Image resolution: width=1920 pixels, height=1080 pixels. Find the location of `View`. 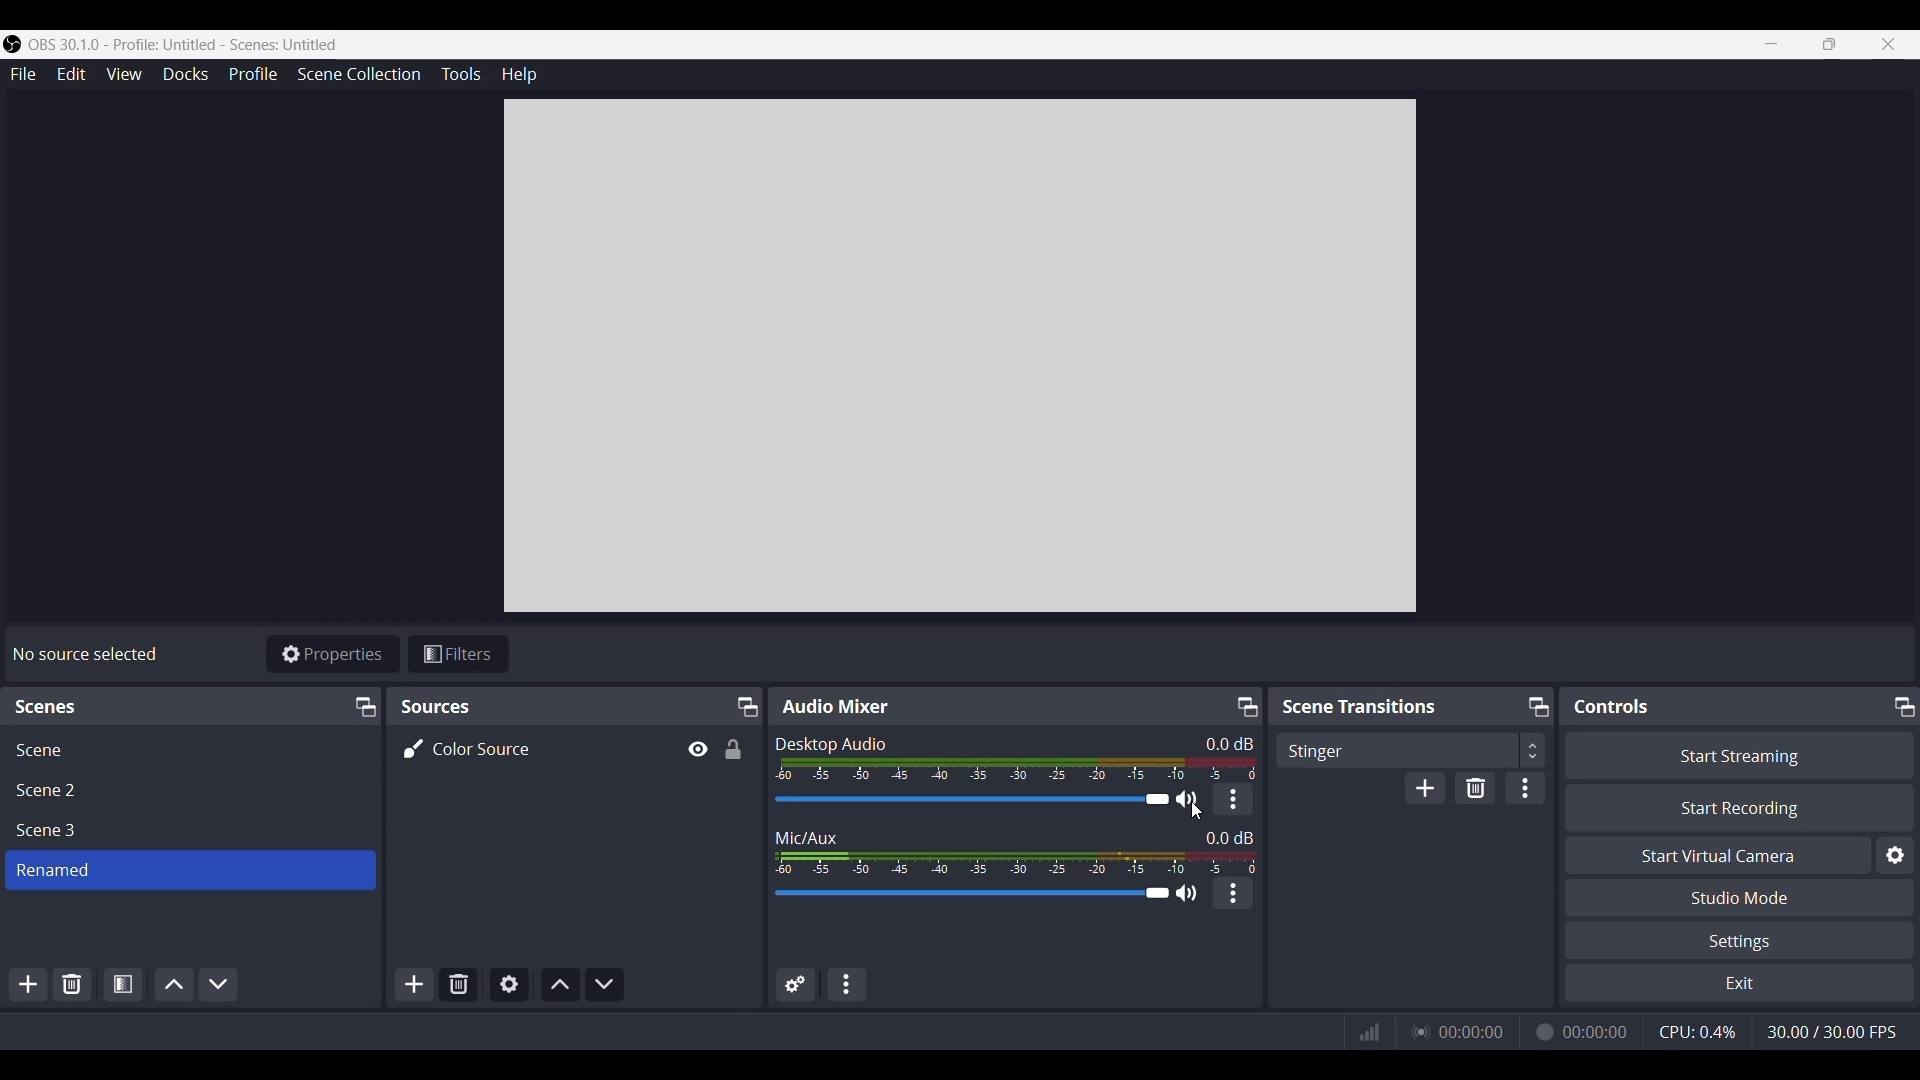

View is located at coordinates (123, 74).